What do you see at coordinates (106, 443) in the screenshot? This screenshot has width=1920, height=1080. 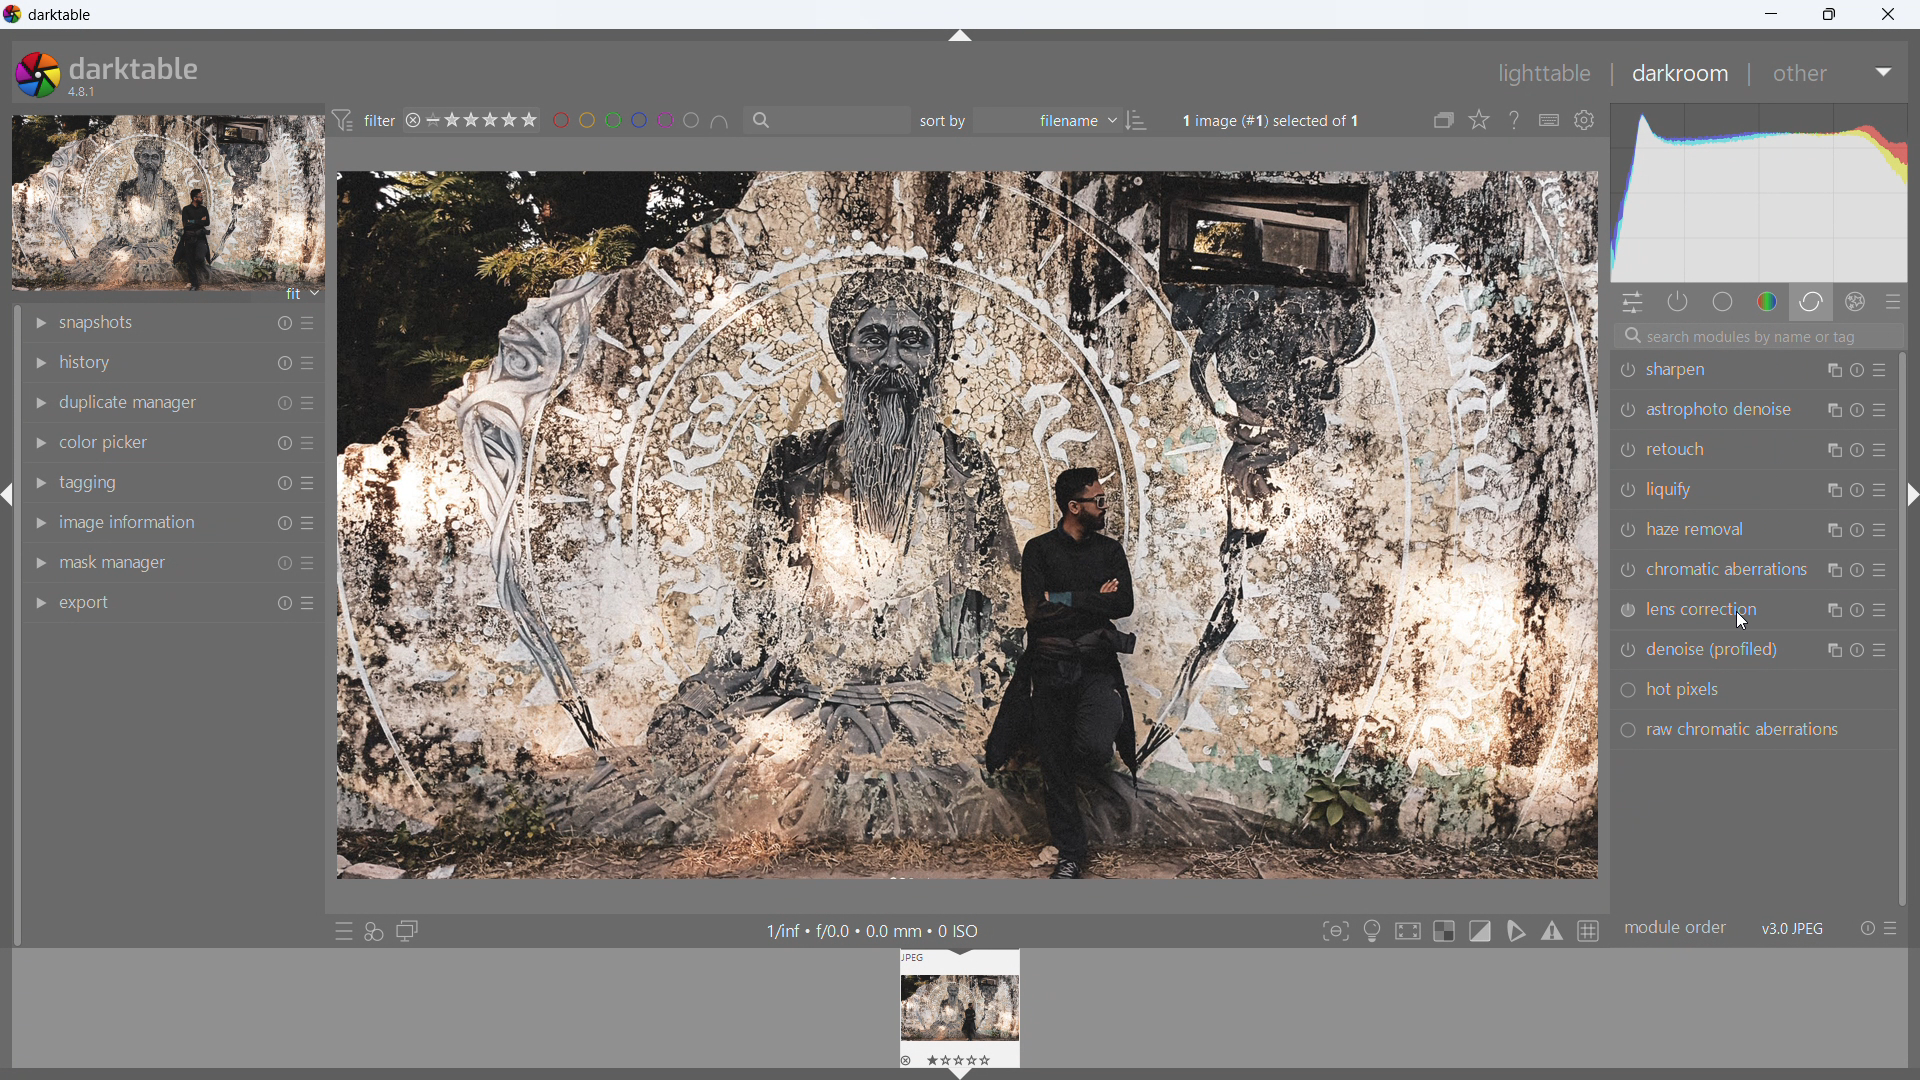 I see `color picker` at bounding box center [106, 443].